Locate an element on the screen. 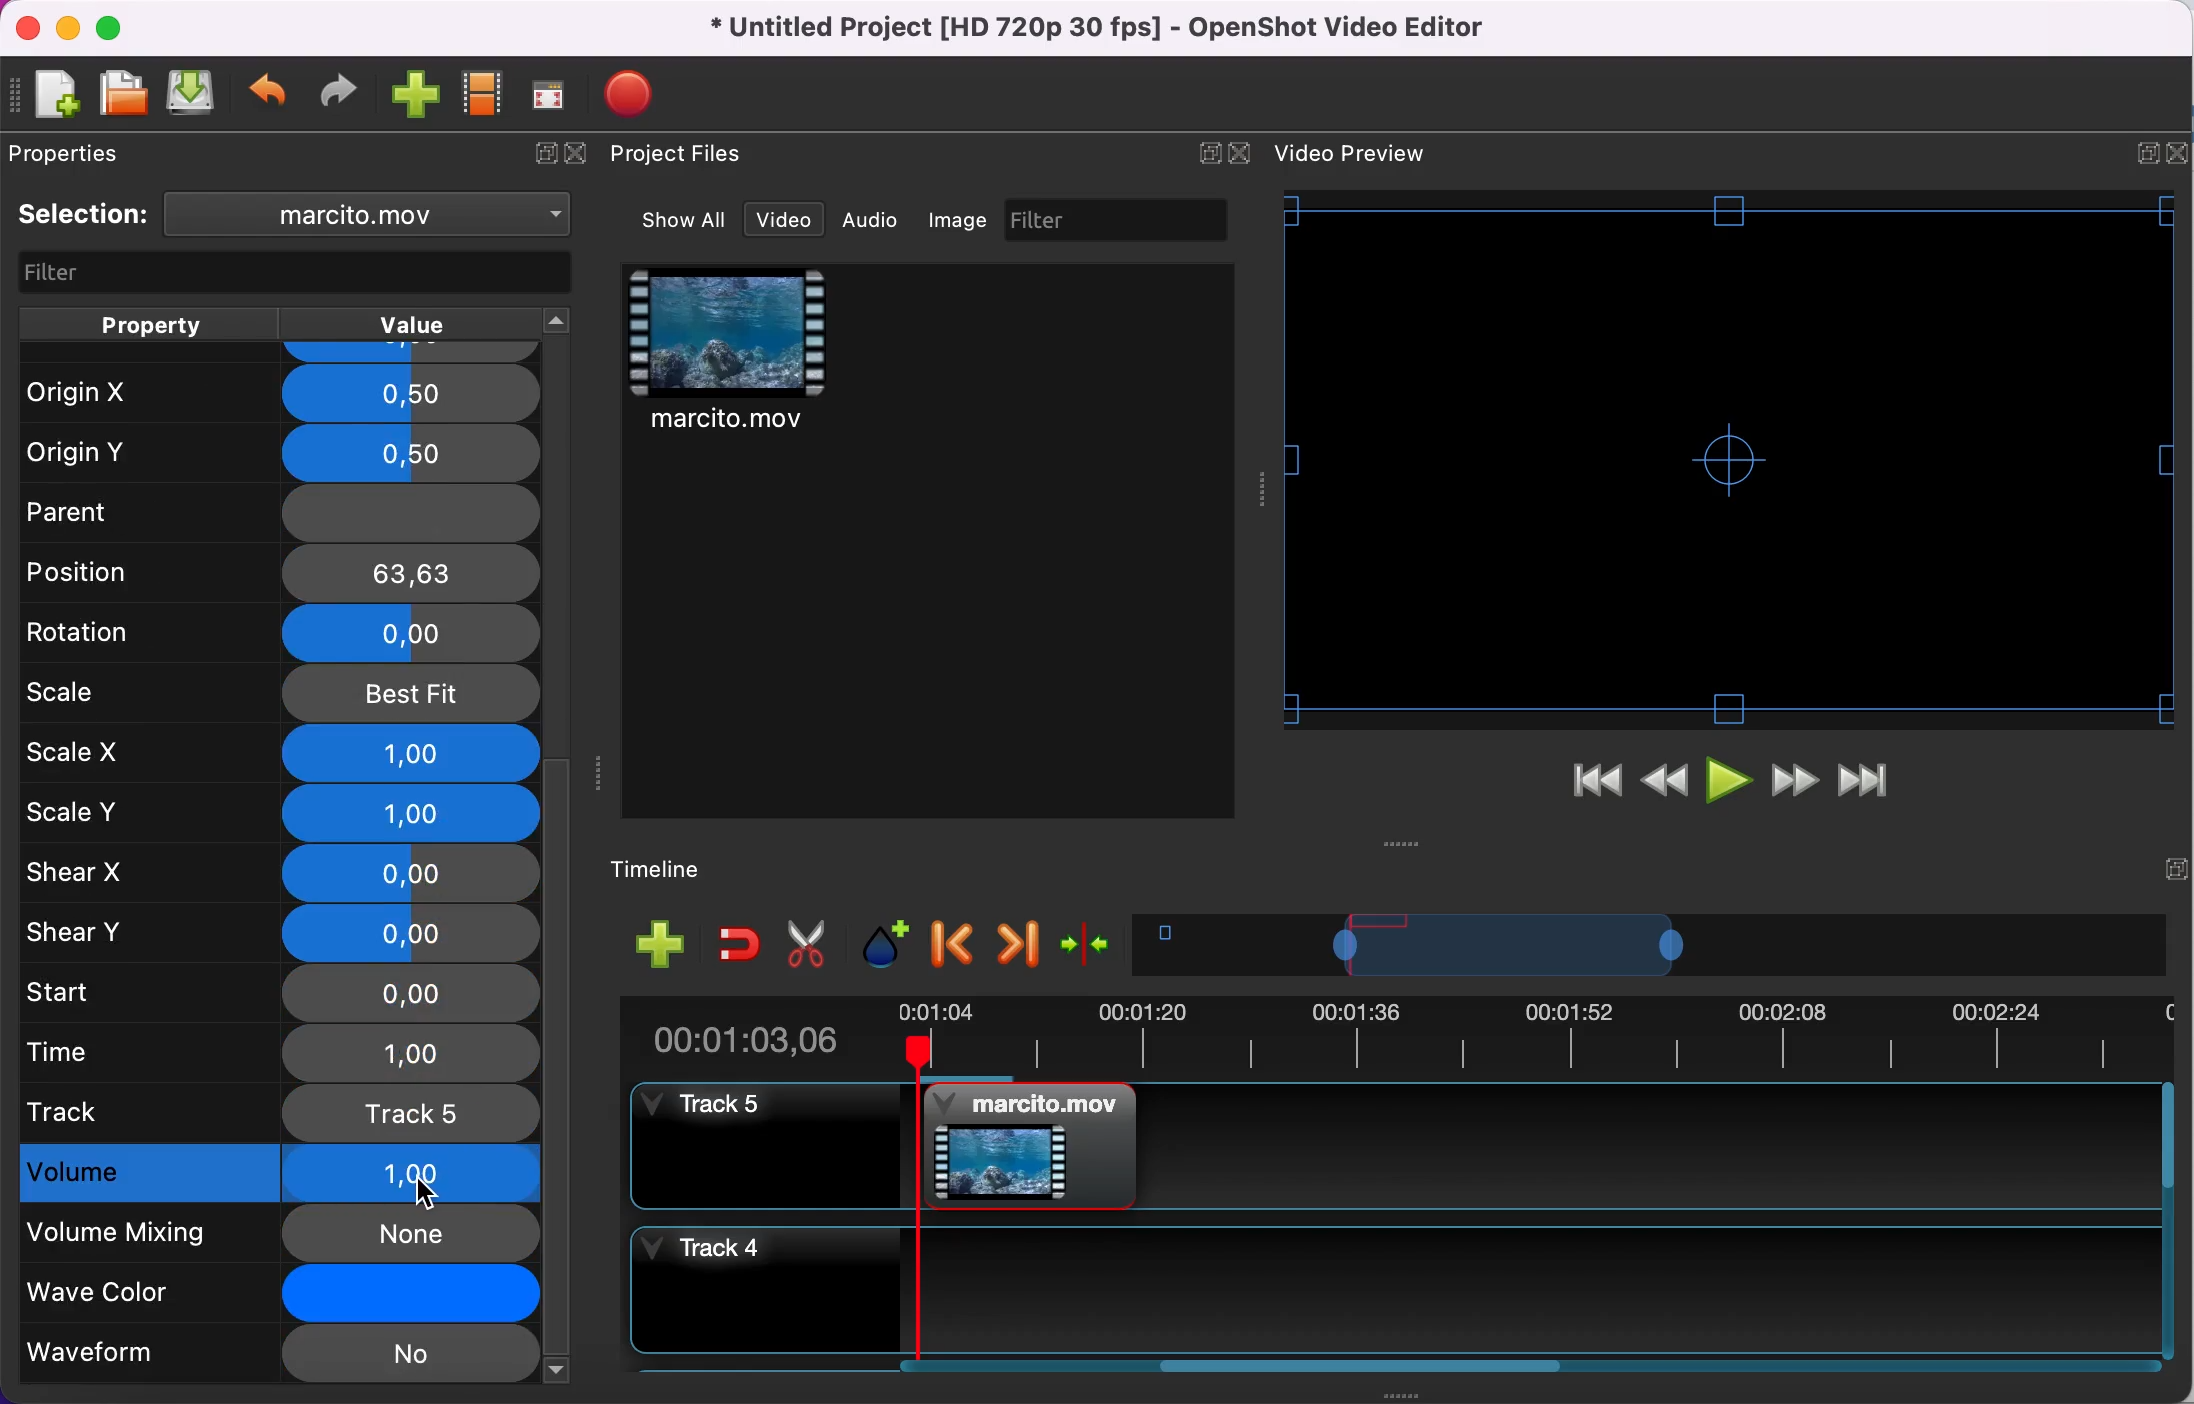 Image resolution: width=2194 pixels, height=1404 pixels. video is located at coordinates (730, 354).